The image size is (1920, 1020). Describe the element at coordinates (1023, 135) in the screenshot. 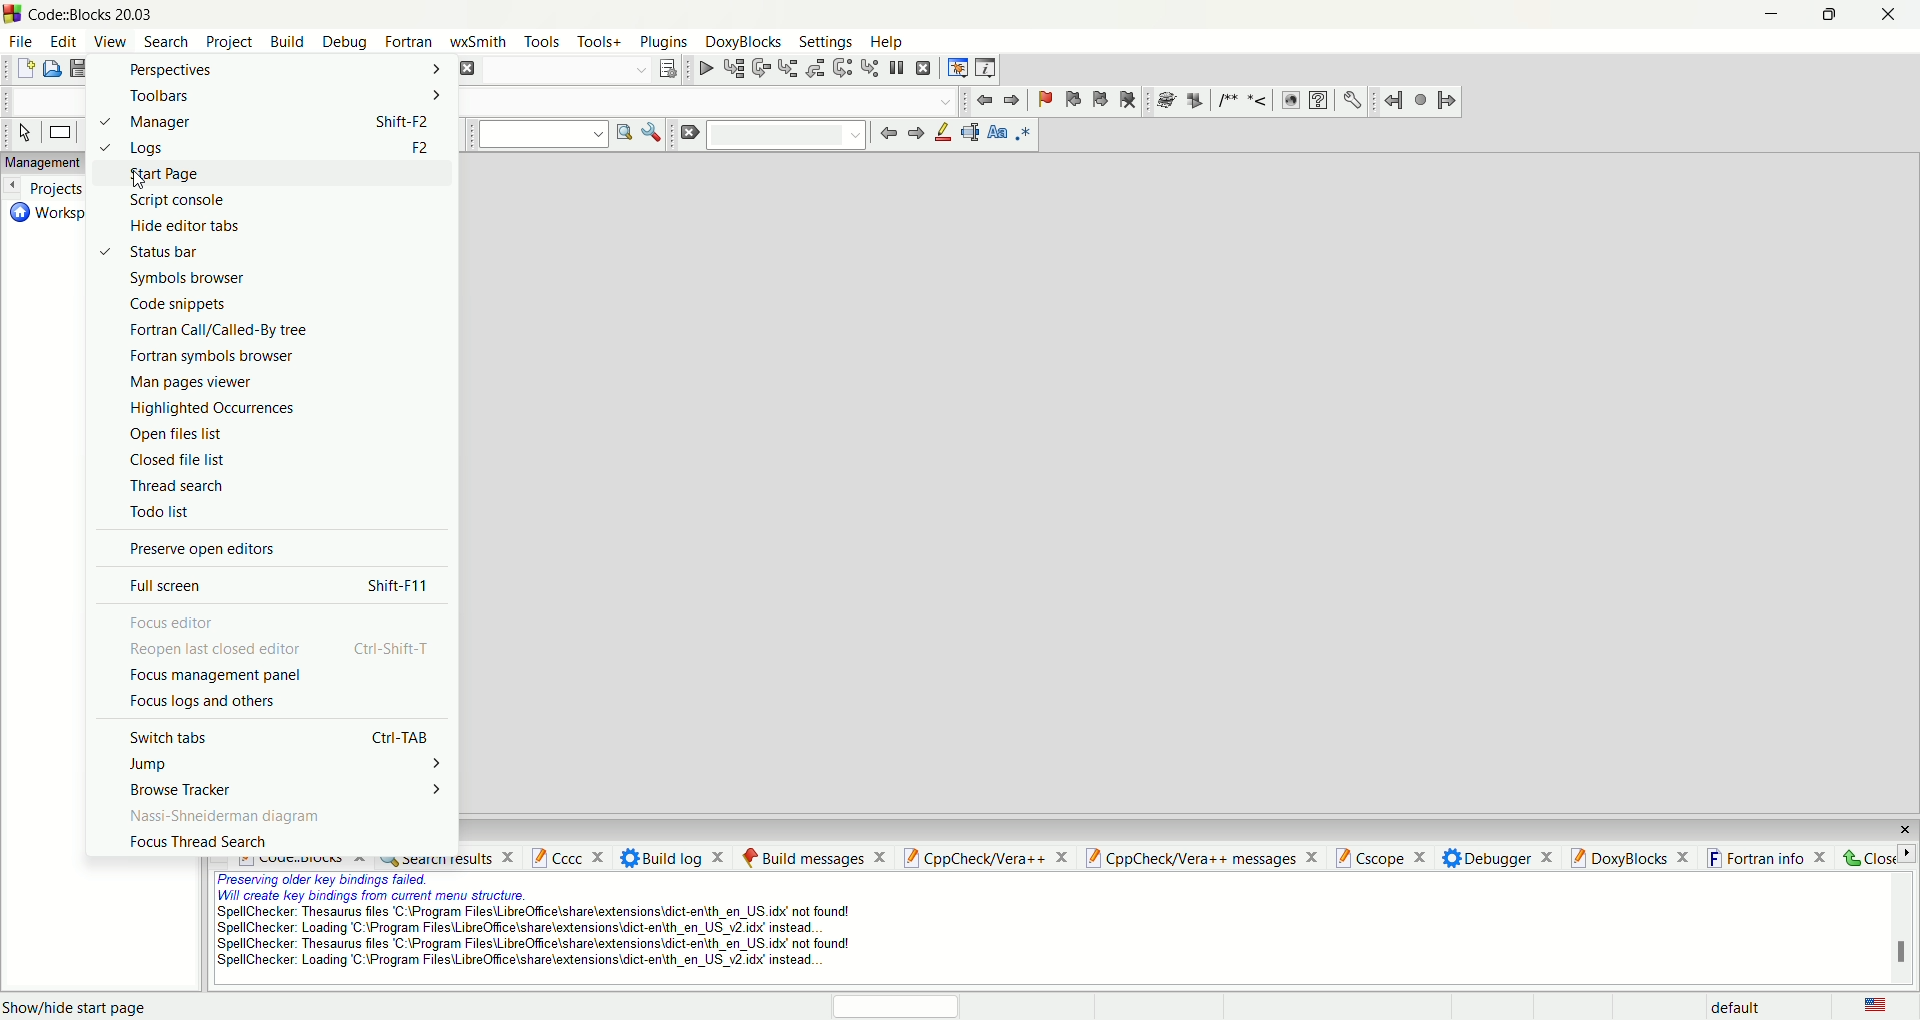

I see `regex` at that location.